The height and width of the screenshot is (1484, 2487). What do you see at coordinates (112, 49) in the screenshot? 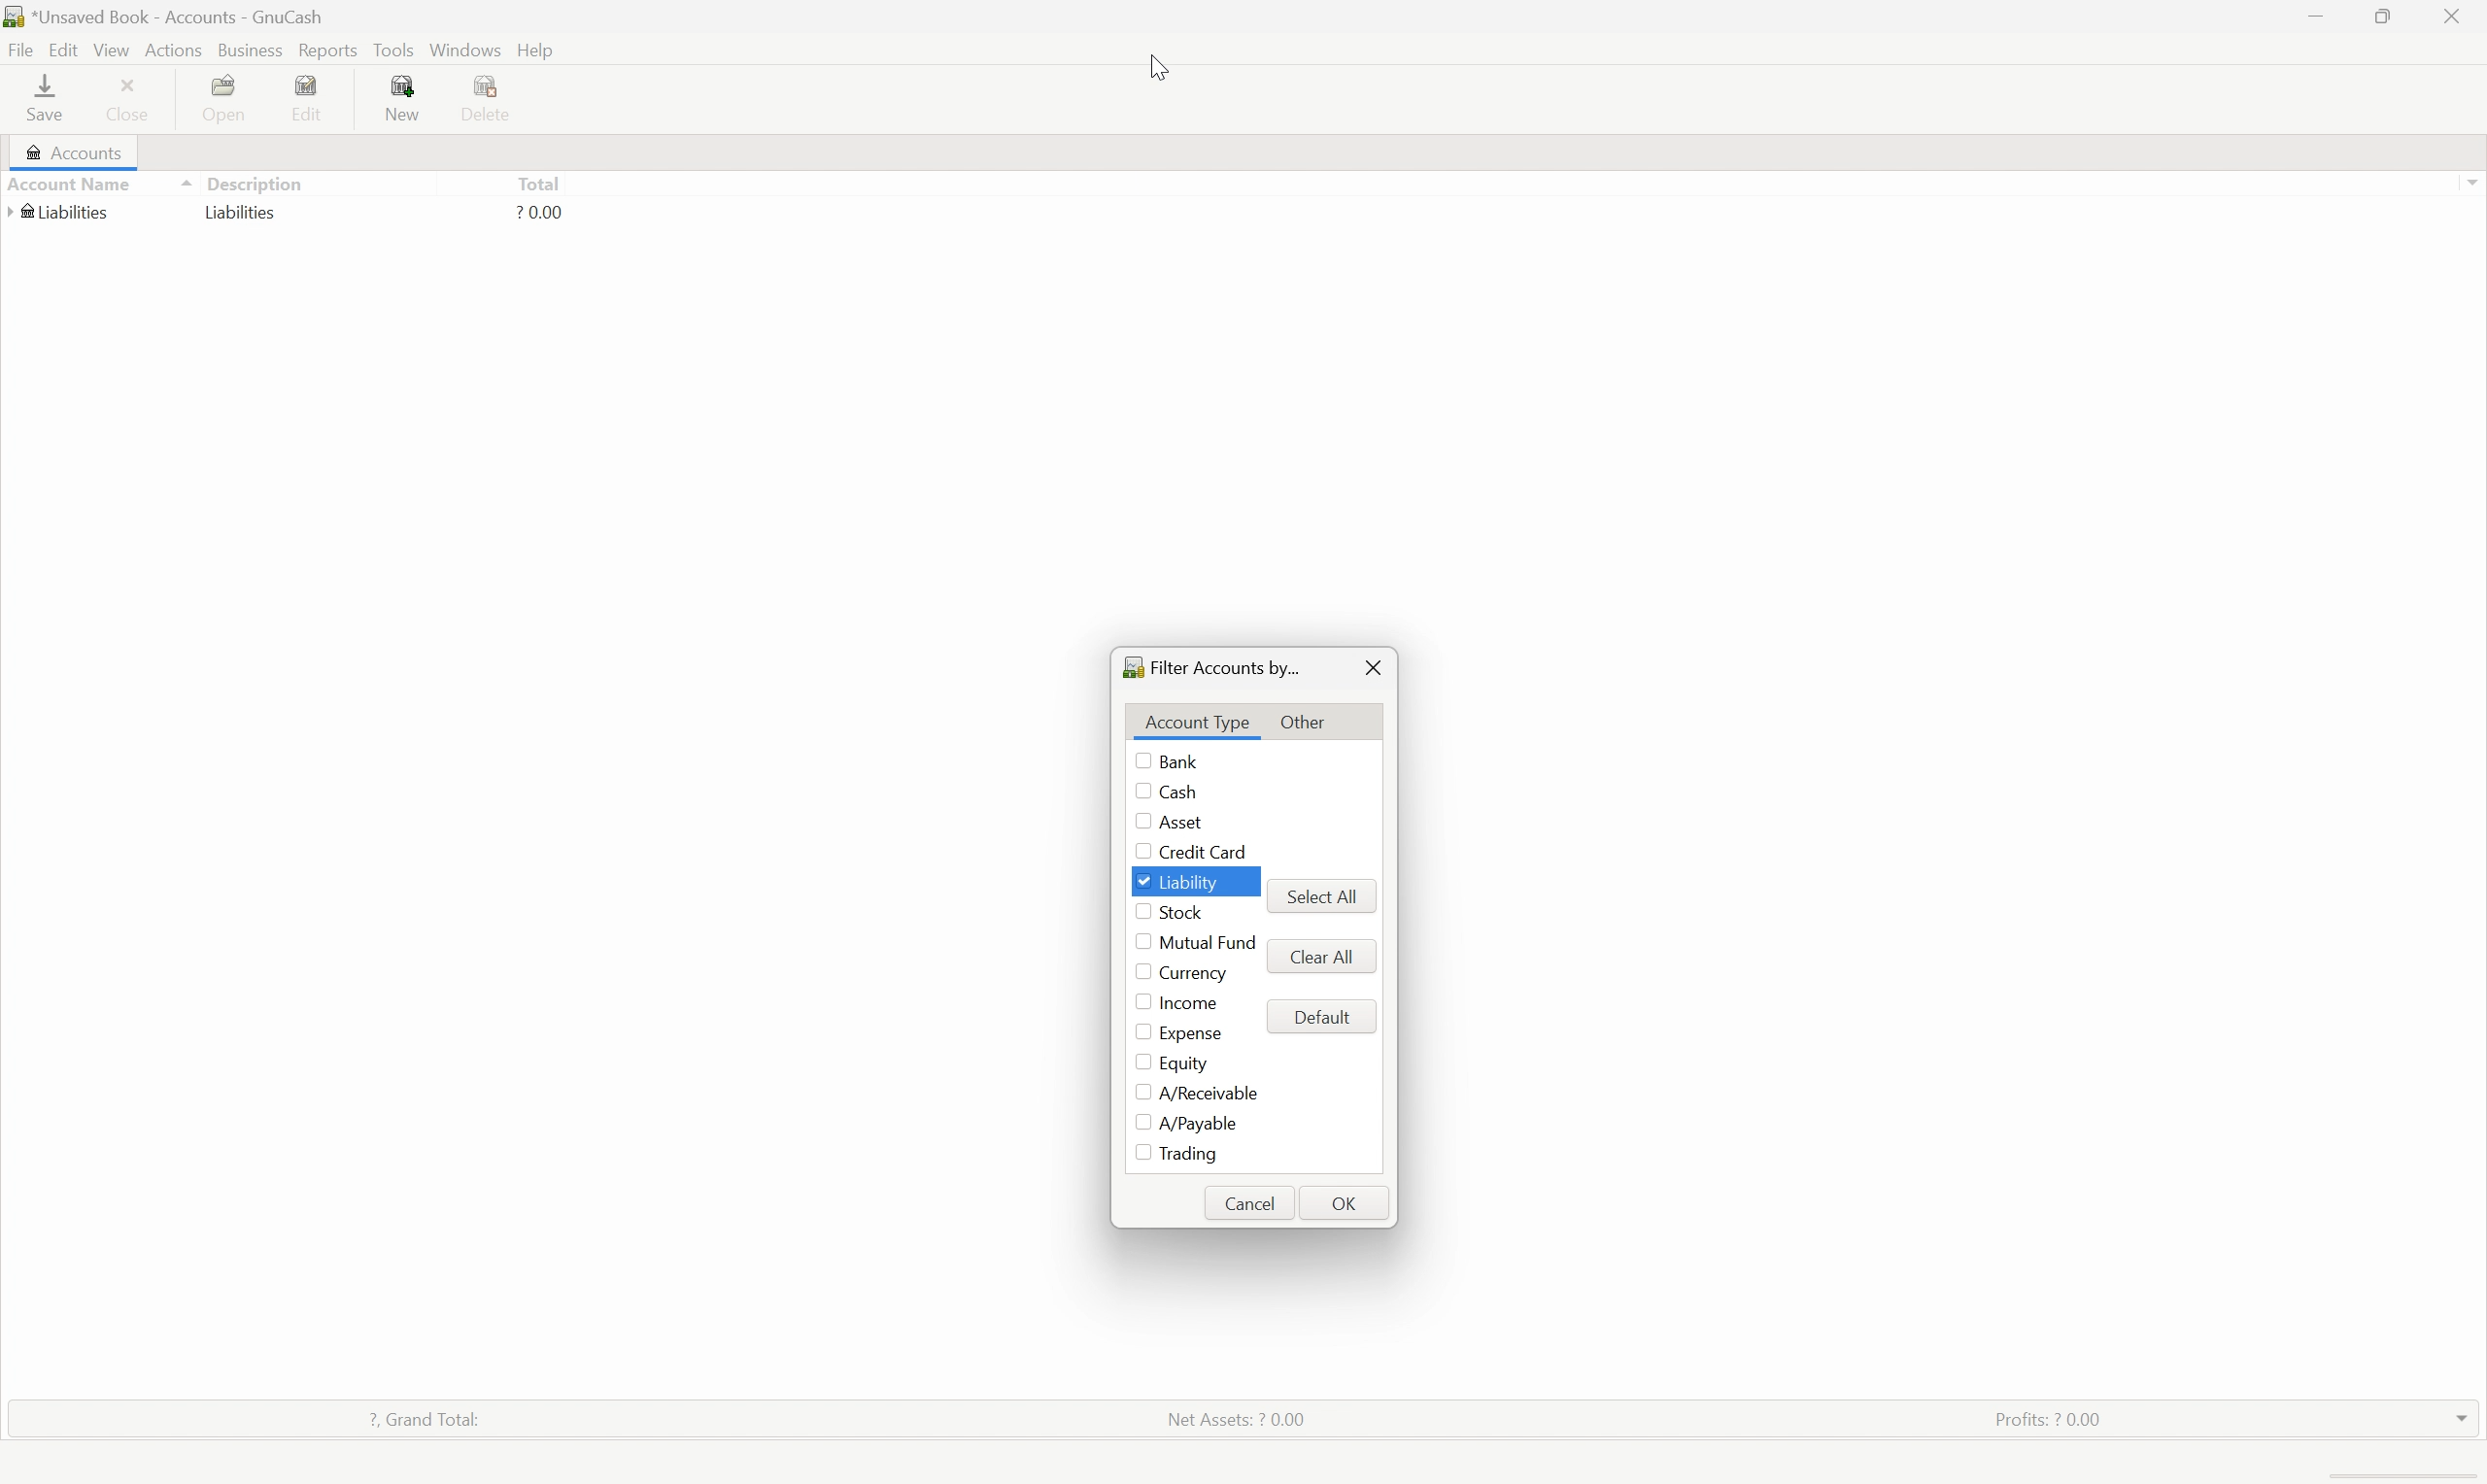
I see `View` at bounding box center [112, 49].